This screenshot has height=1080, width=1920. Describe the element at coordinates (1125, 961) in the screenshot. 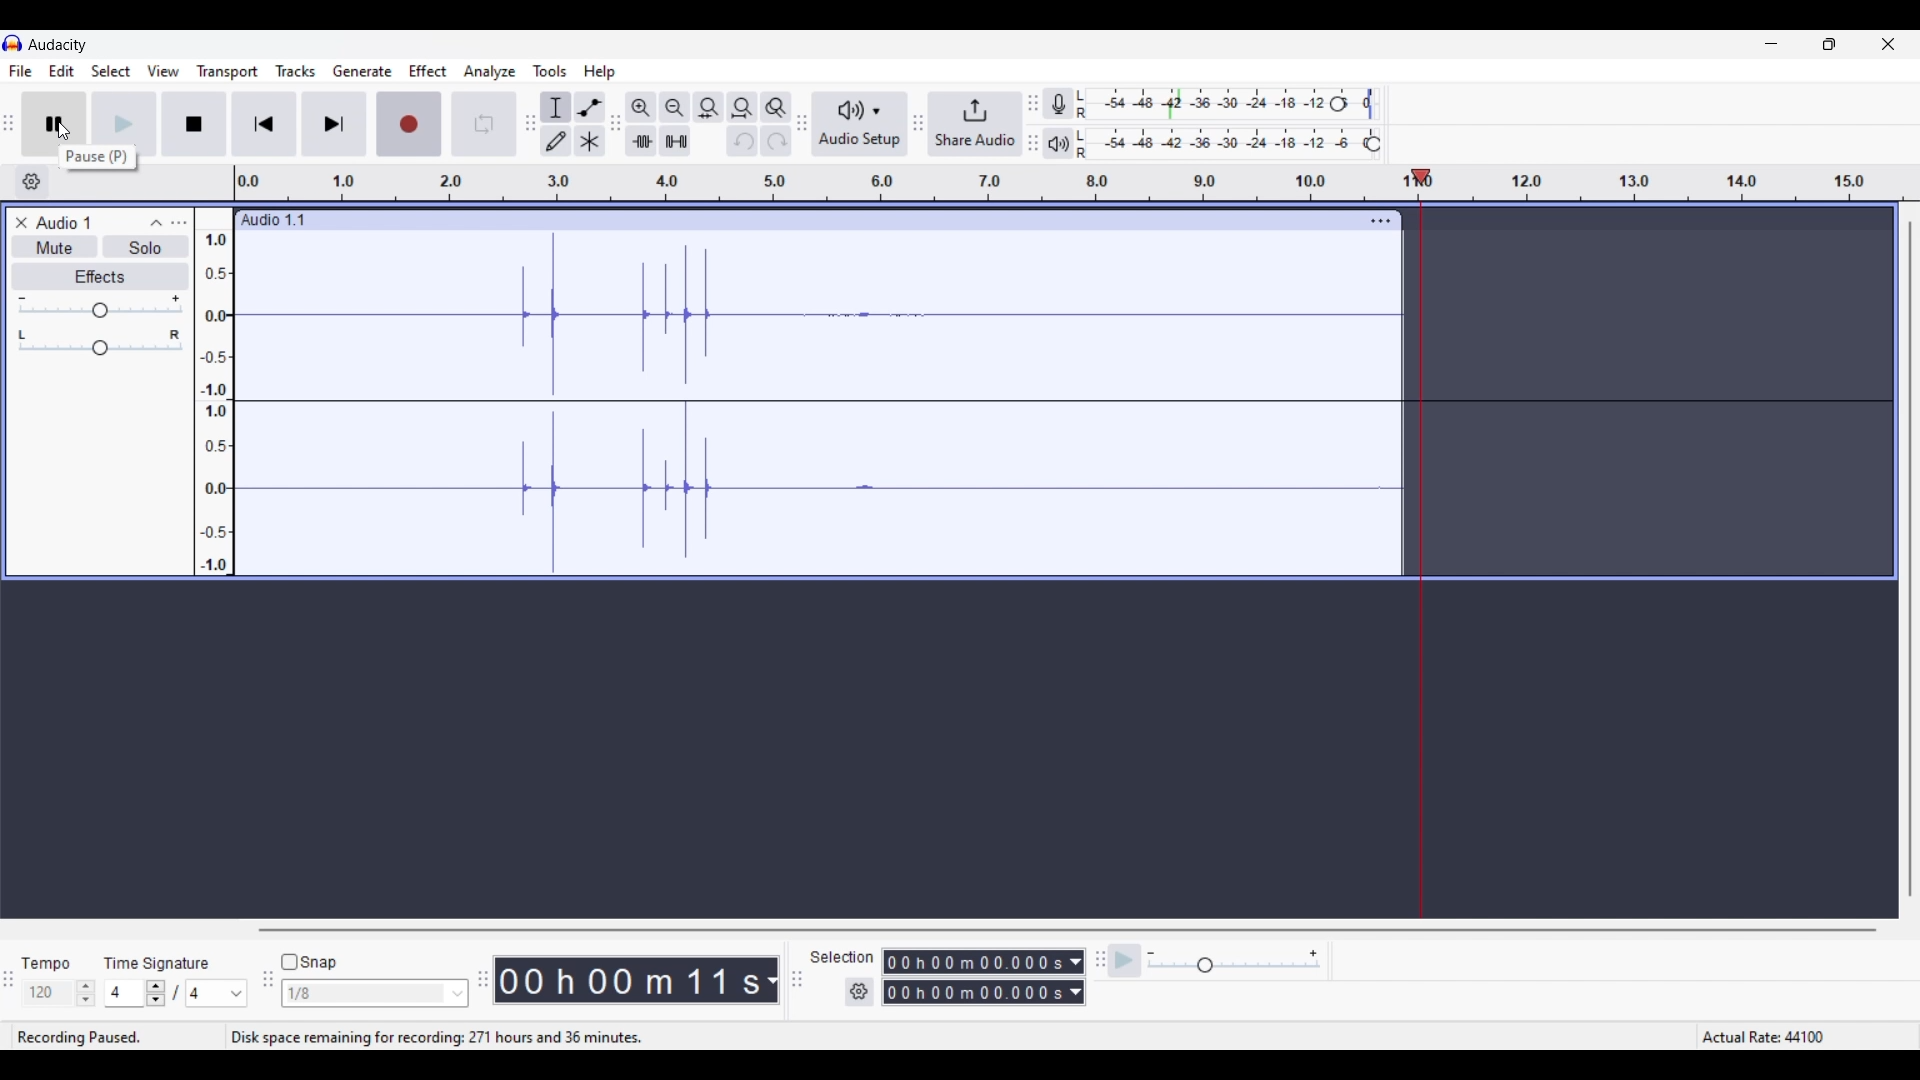

I see `Play-at-speed/Play-at-speed once` at that location.